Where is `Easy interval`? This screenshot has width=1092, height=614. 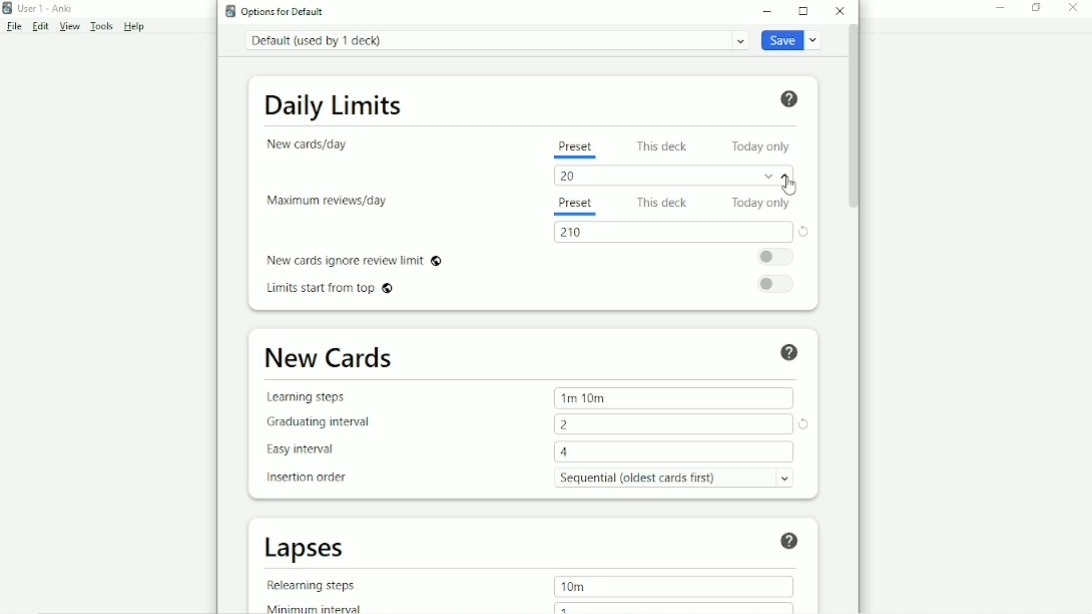
Easy interval is located at coordinates (304, 450).